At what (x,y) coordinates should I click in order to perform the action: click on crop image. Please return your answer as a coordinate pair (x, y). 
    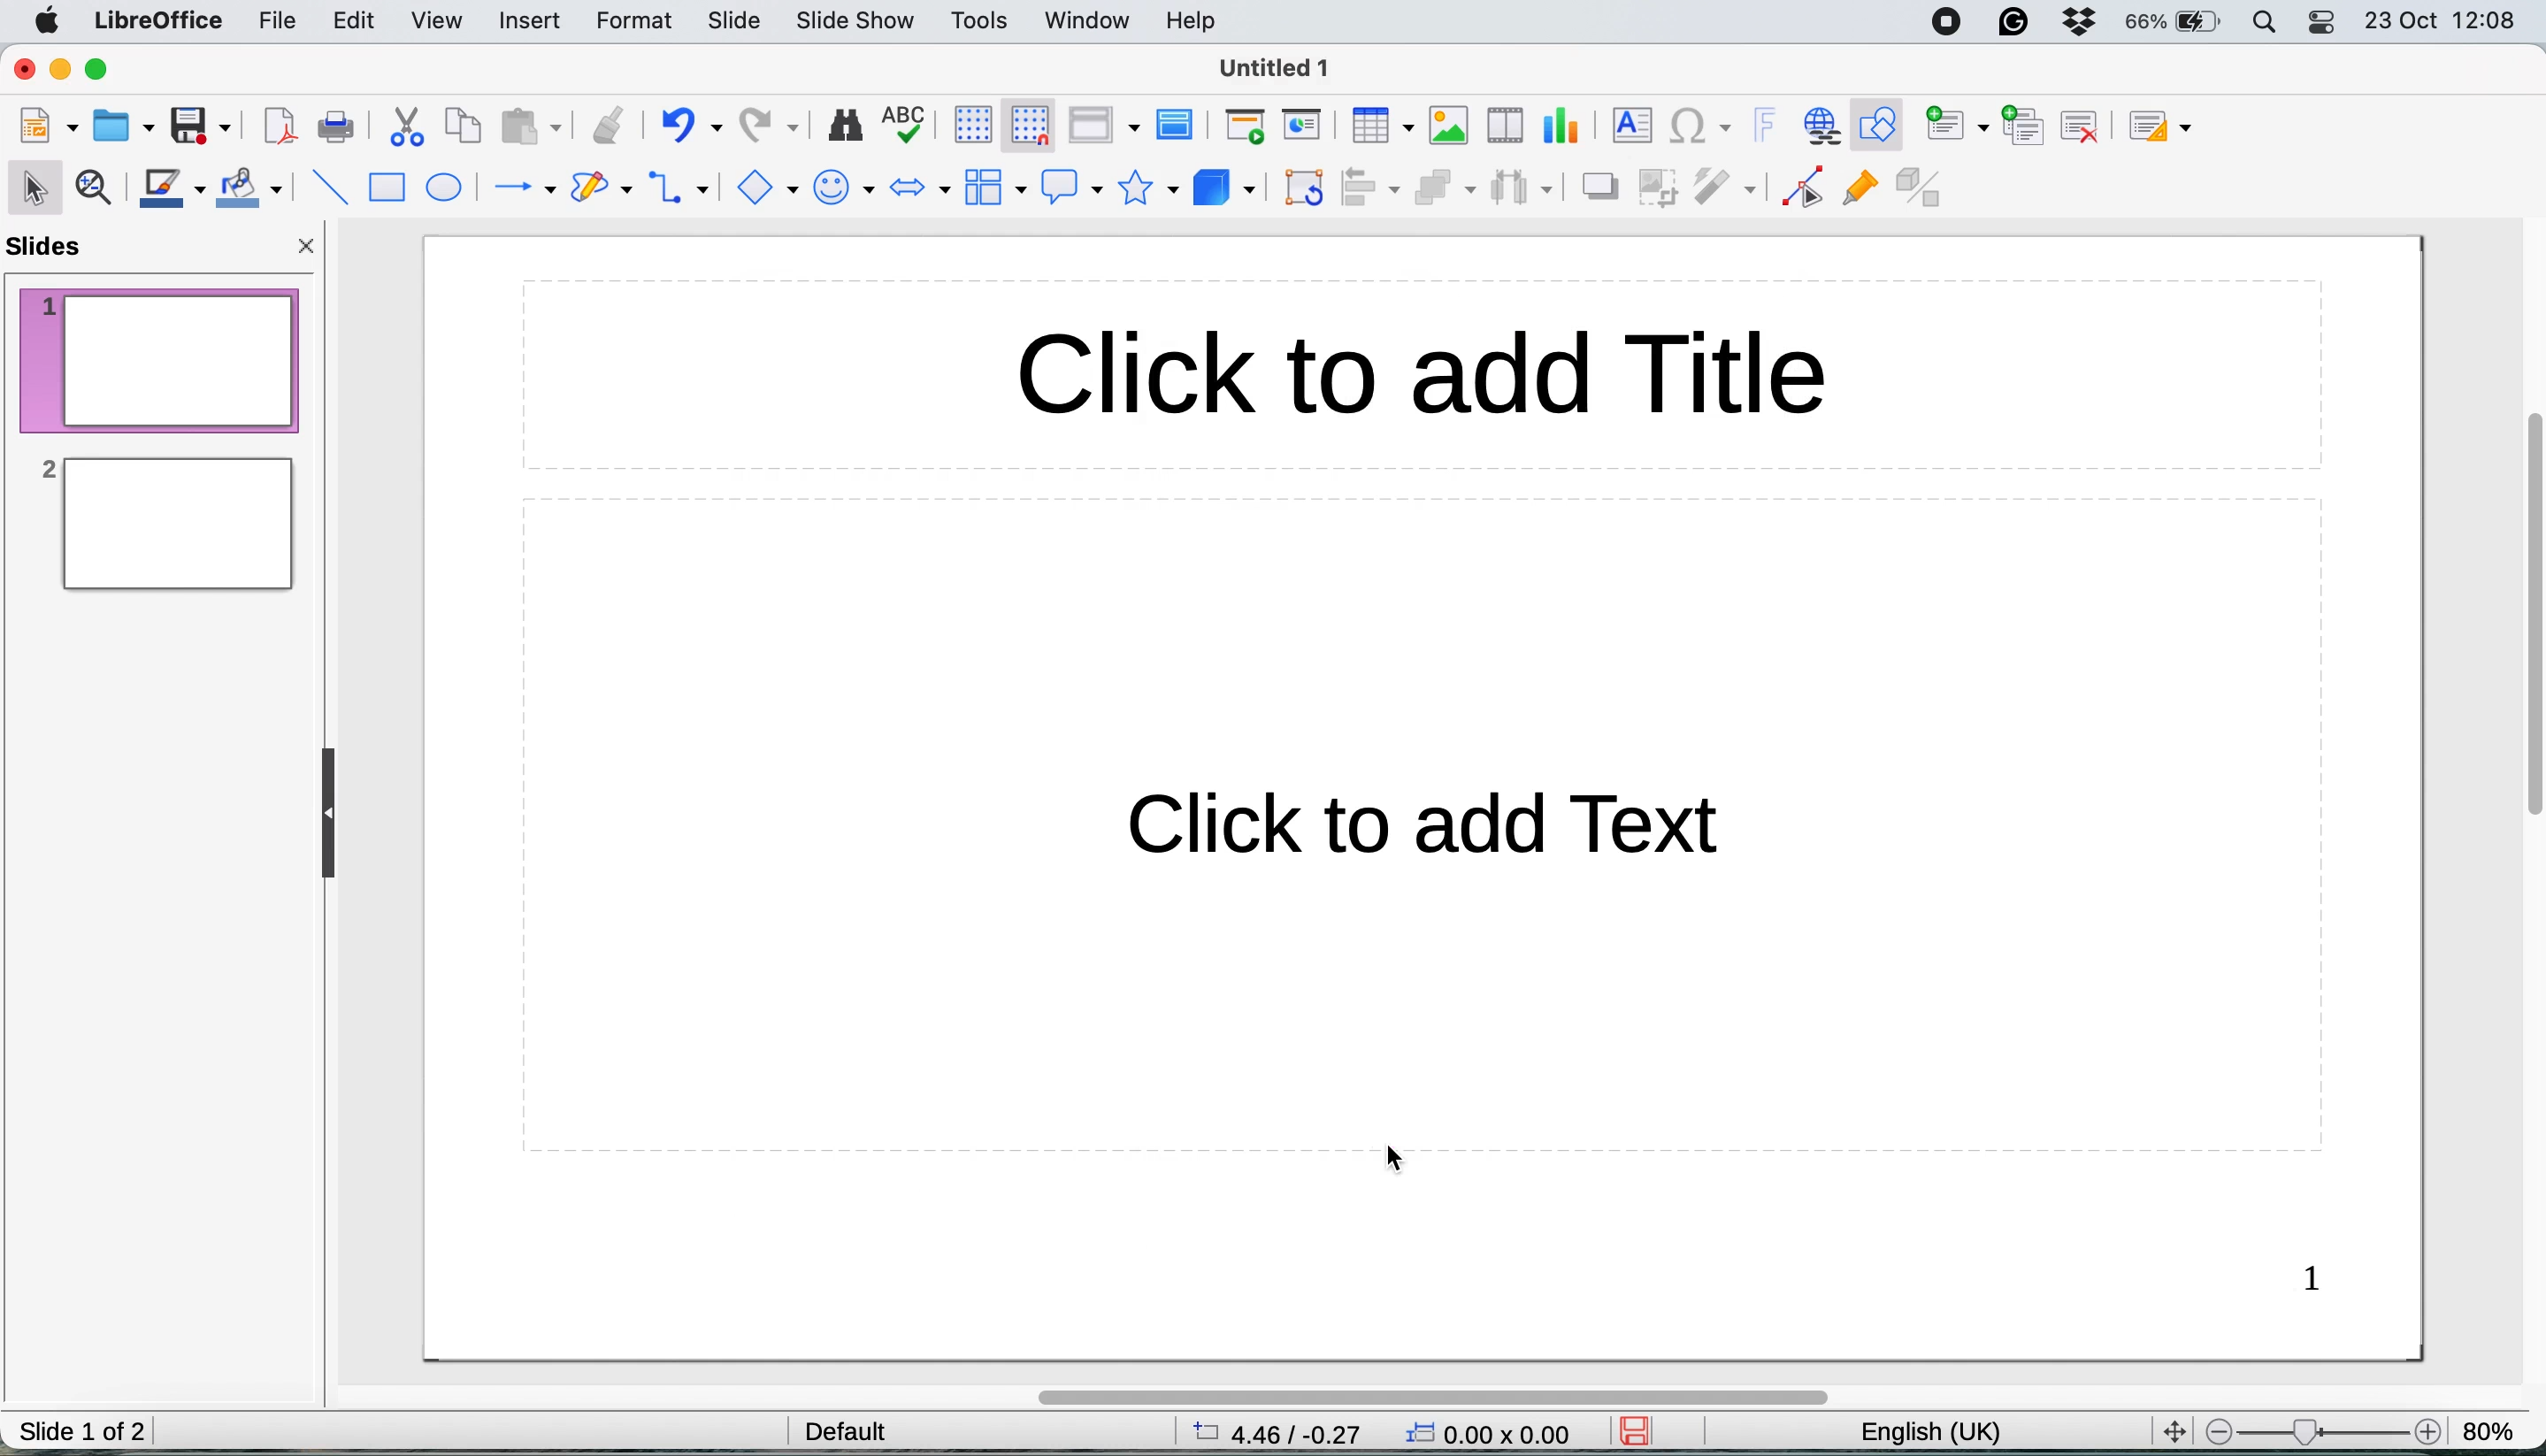
    Looking at the image, I should click on (1662, 186).